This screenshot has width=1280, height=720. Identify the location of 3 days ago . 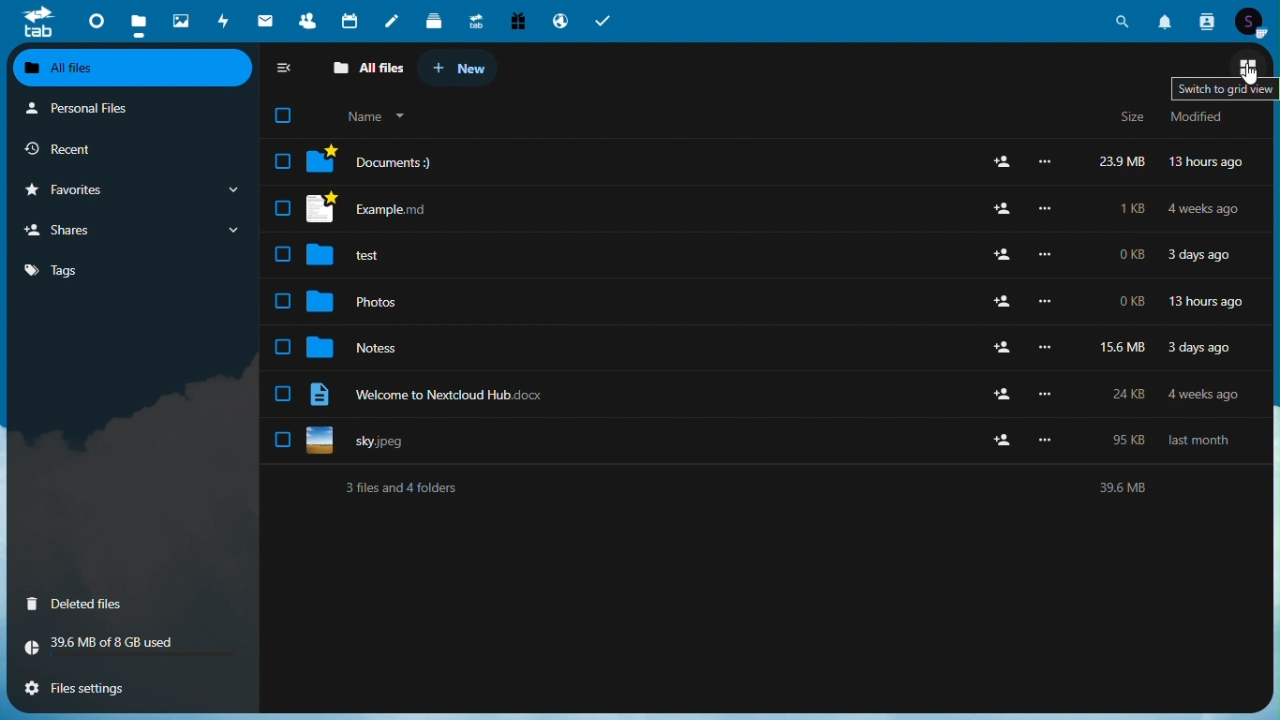
(1208, 350).